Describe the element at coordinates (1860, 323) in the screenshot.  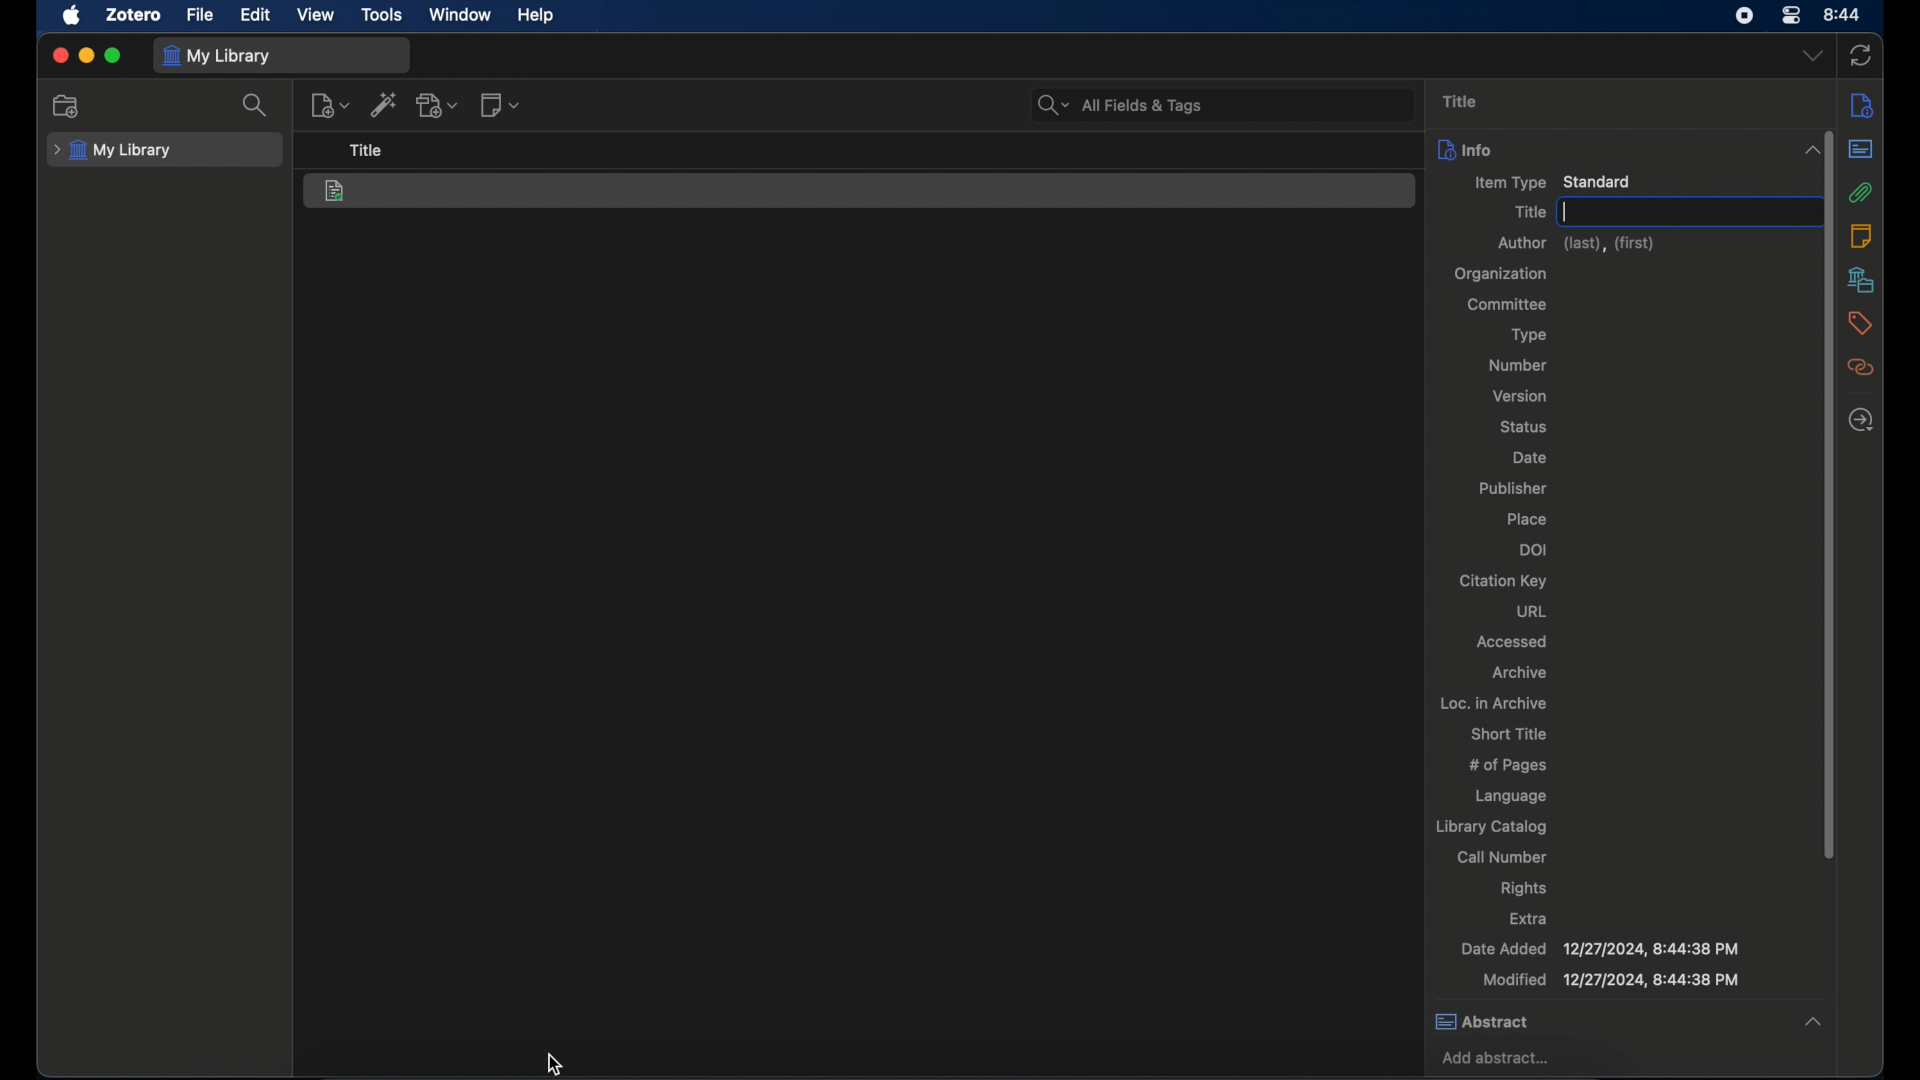
I see `tags` at that location.